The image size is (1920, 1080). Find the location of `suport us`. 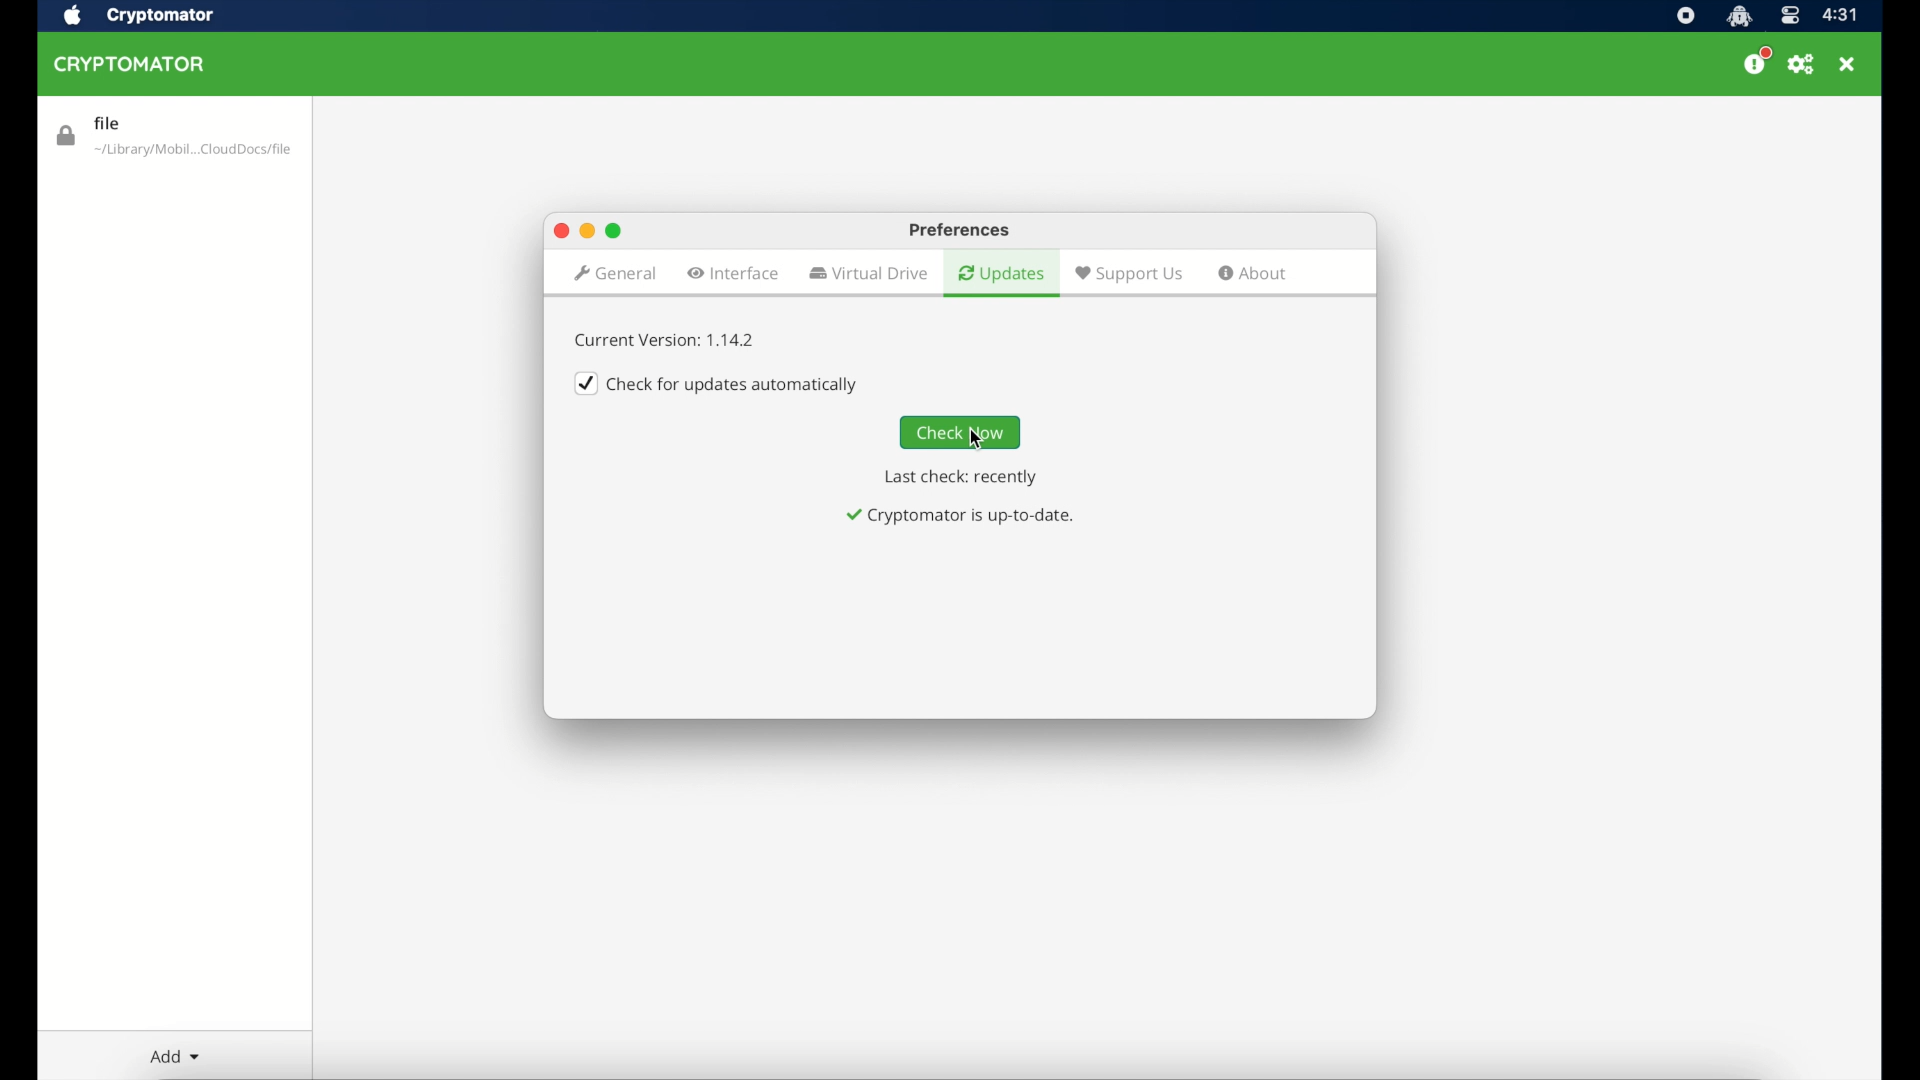

suport us is located at coordinates (1129, 273).